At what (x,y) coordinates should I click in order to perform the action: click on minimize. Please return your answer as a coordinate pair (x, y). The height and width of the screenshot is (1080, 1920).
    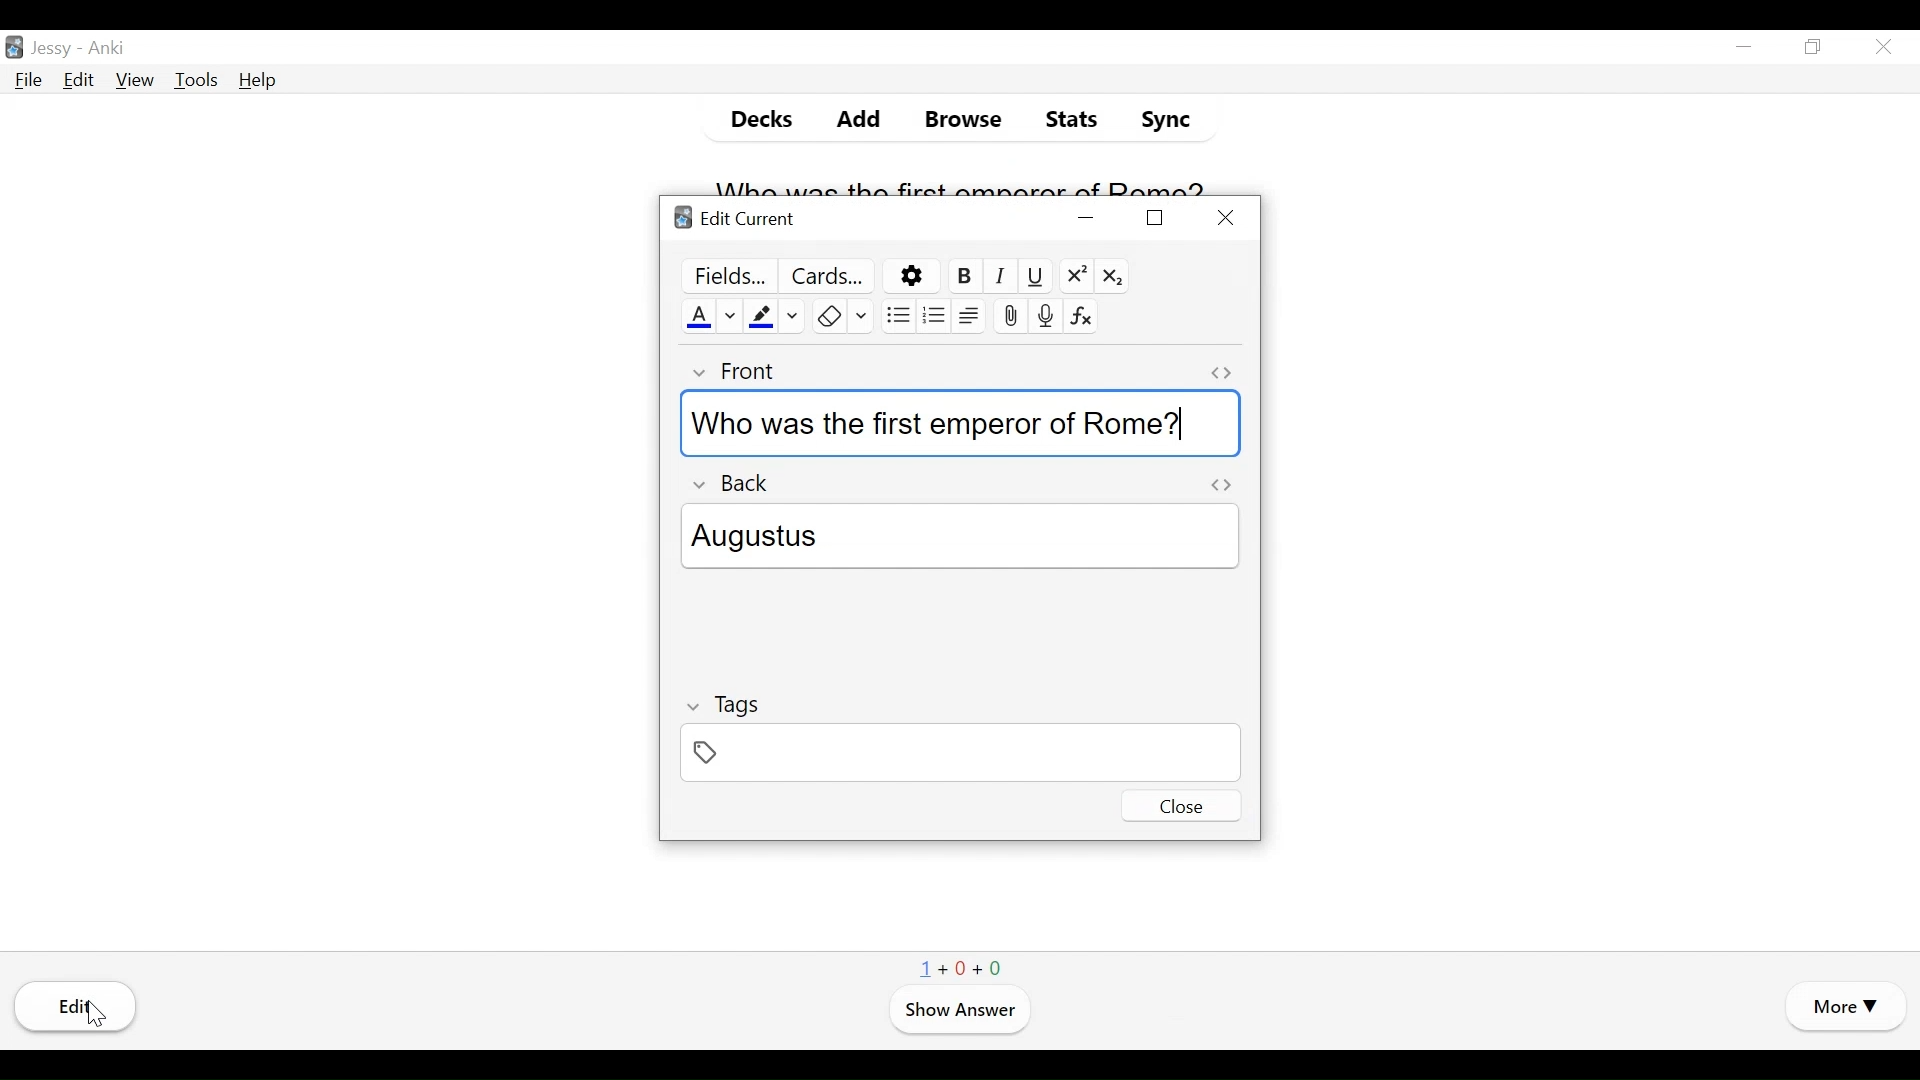
    Looking at the image, I should click on (1087, 217).